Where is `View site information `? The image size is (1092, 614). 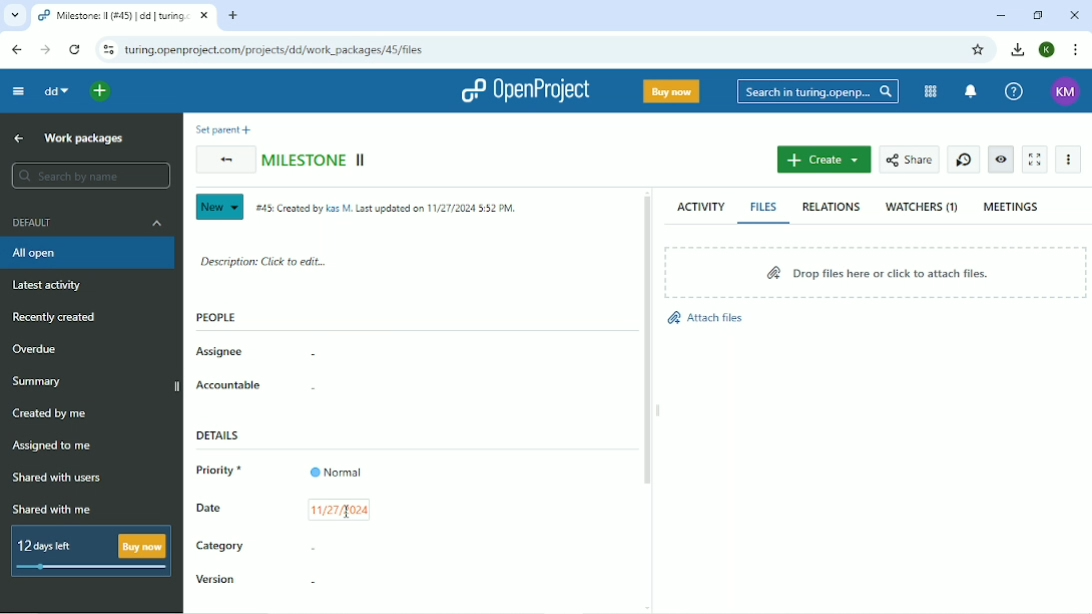 View site information  is located at coordinates (105, 49).